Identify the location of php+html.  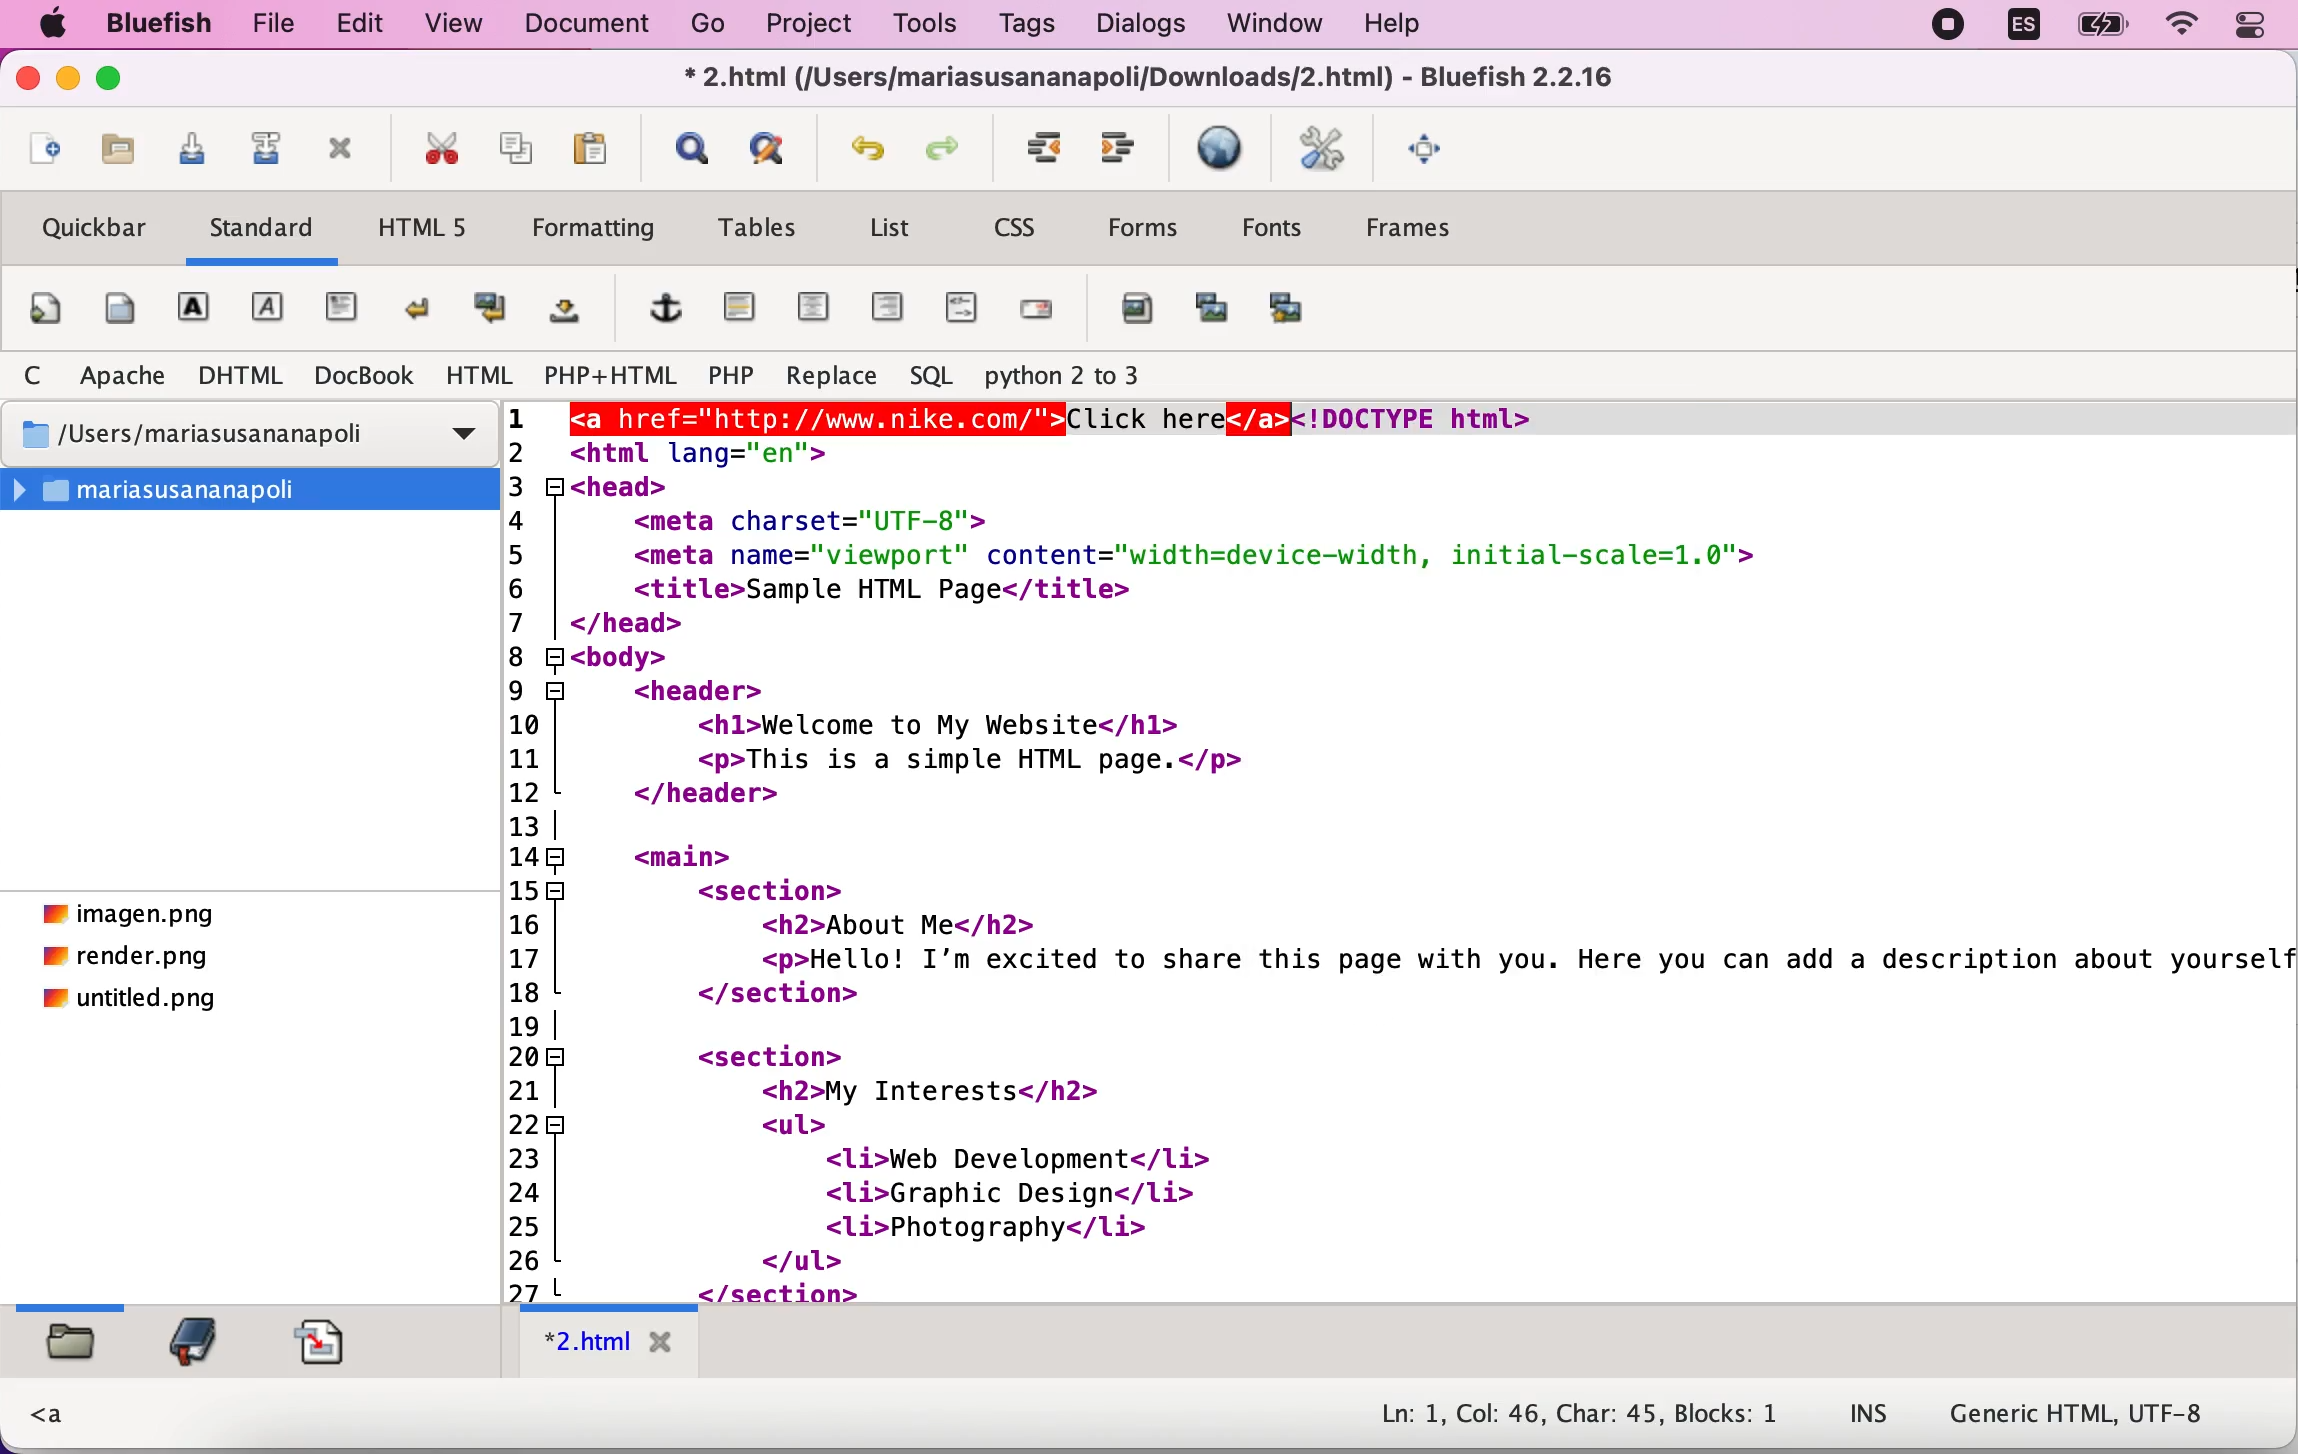
(608, 374).